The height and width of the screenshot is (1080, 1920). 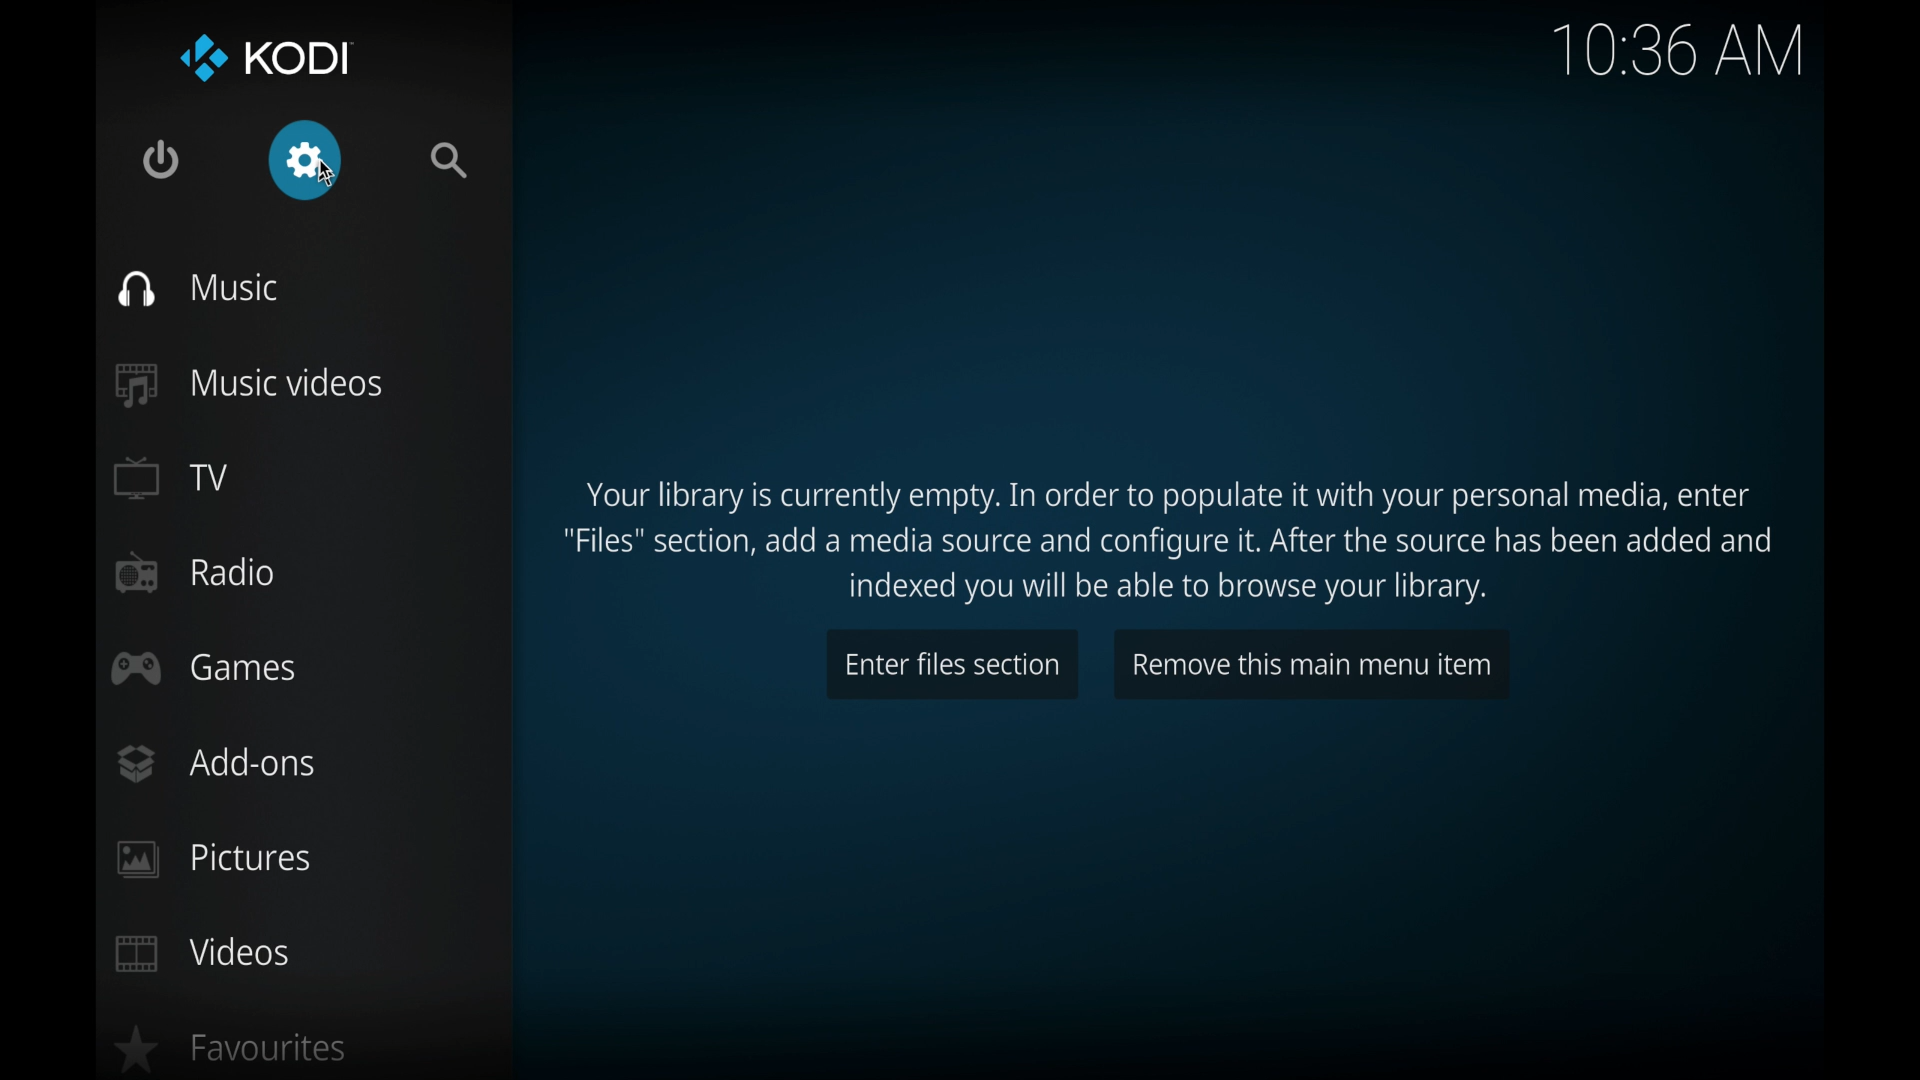 I want to click on kodi, so click(x=266, y=59).